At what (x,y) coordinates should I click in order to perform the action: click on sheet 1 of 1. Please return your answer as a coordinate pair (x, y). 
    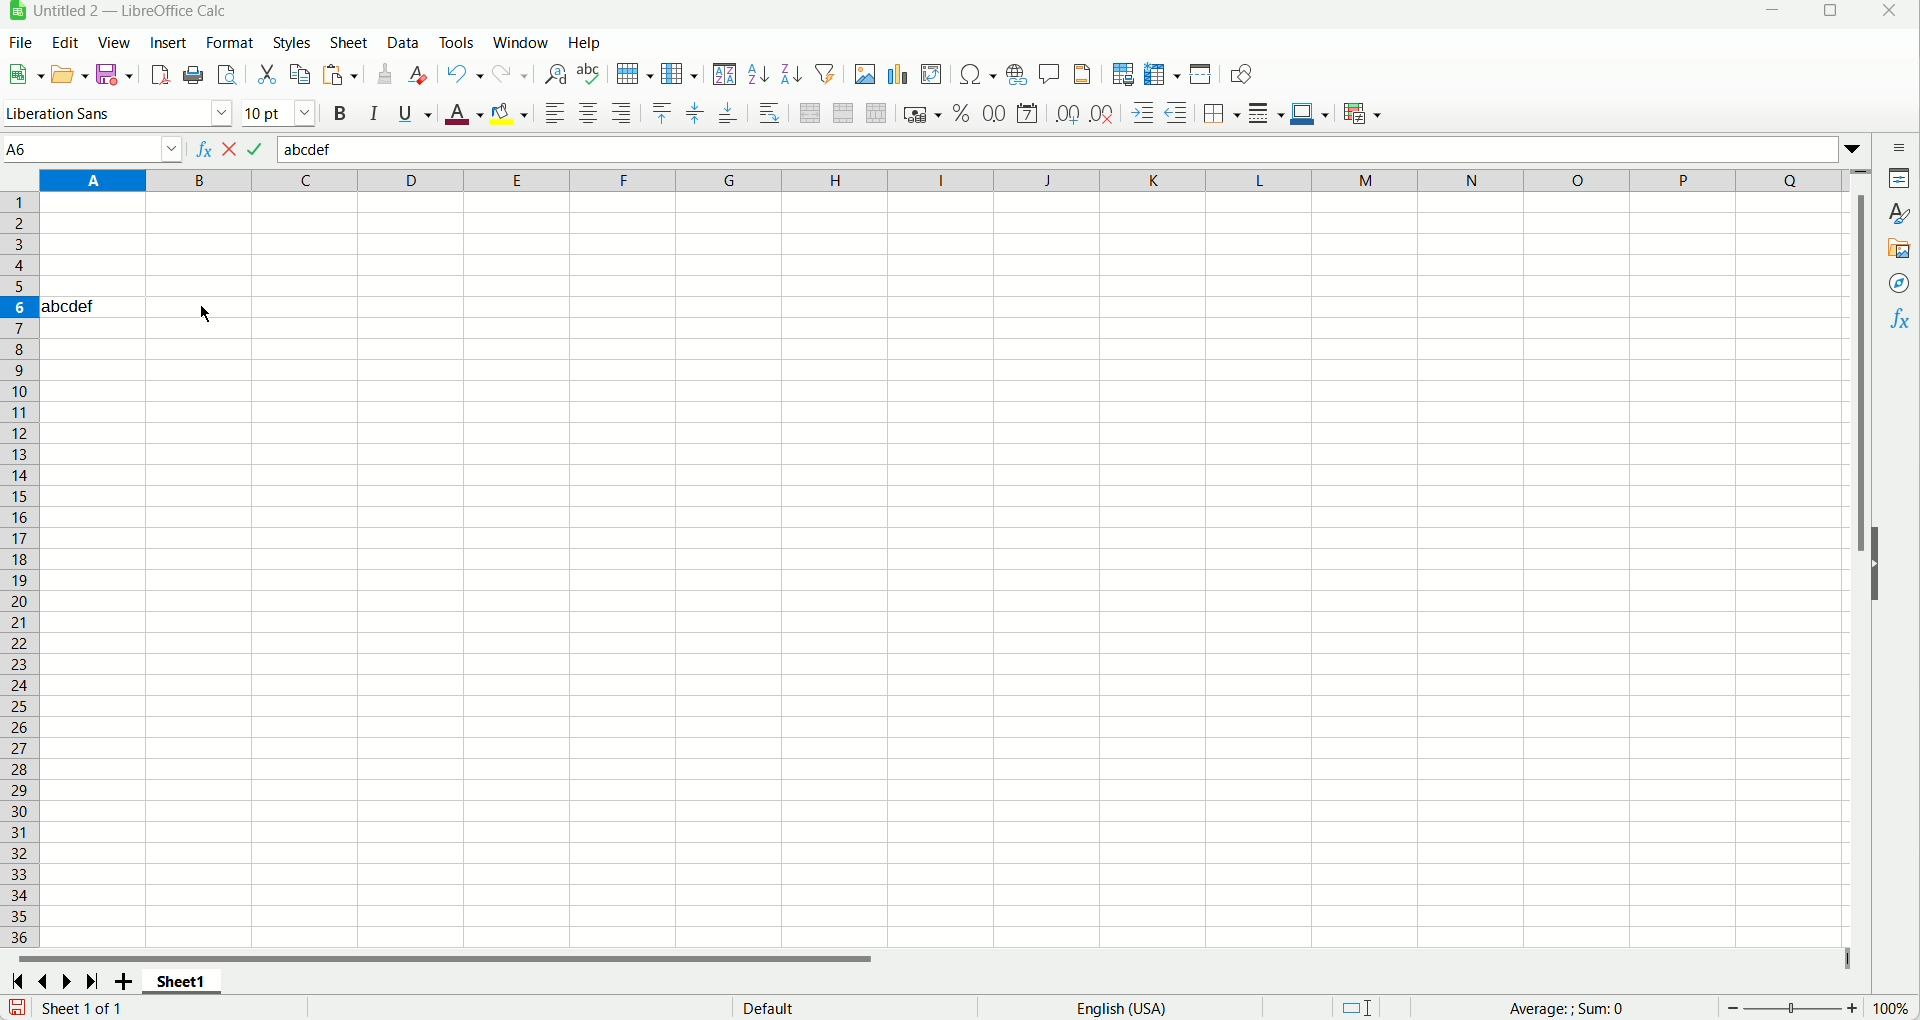
    Looking at the image, I should click on (83, 1007).